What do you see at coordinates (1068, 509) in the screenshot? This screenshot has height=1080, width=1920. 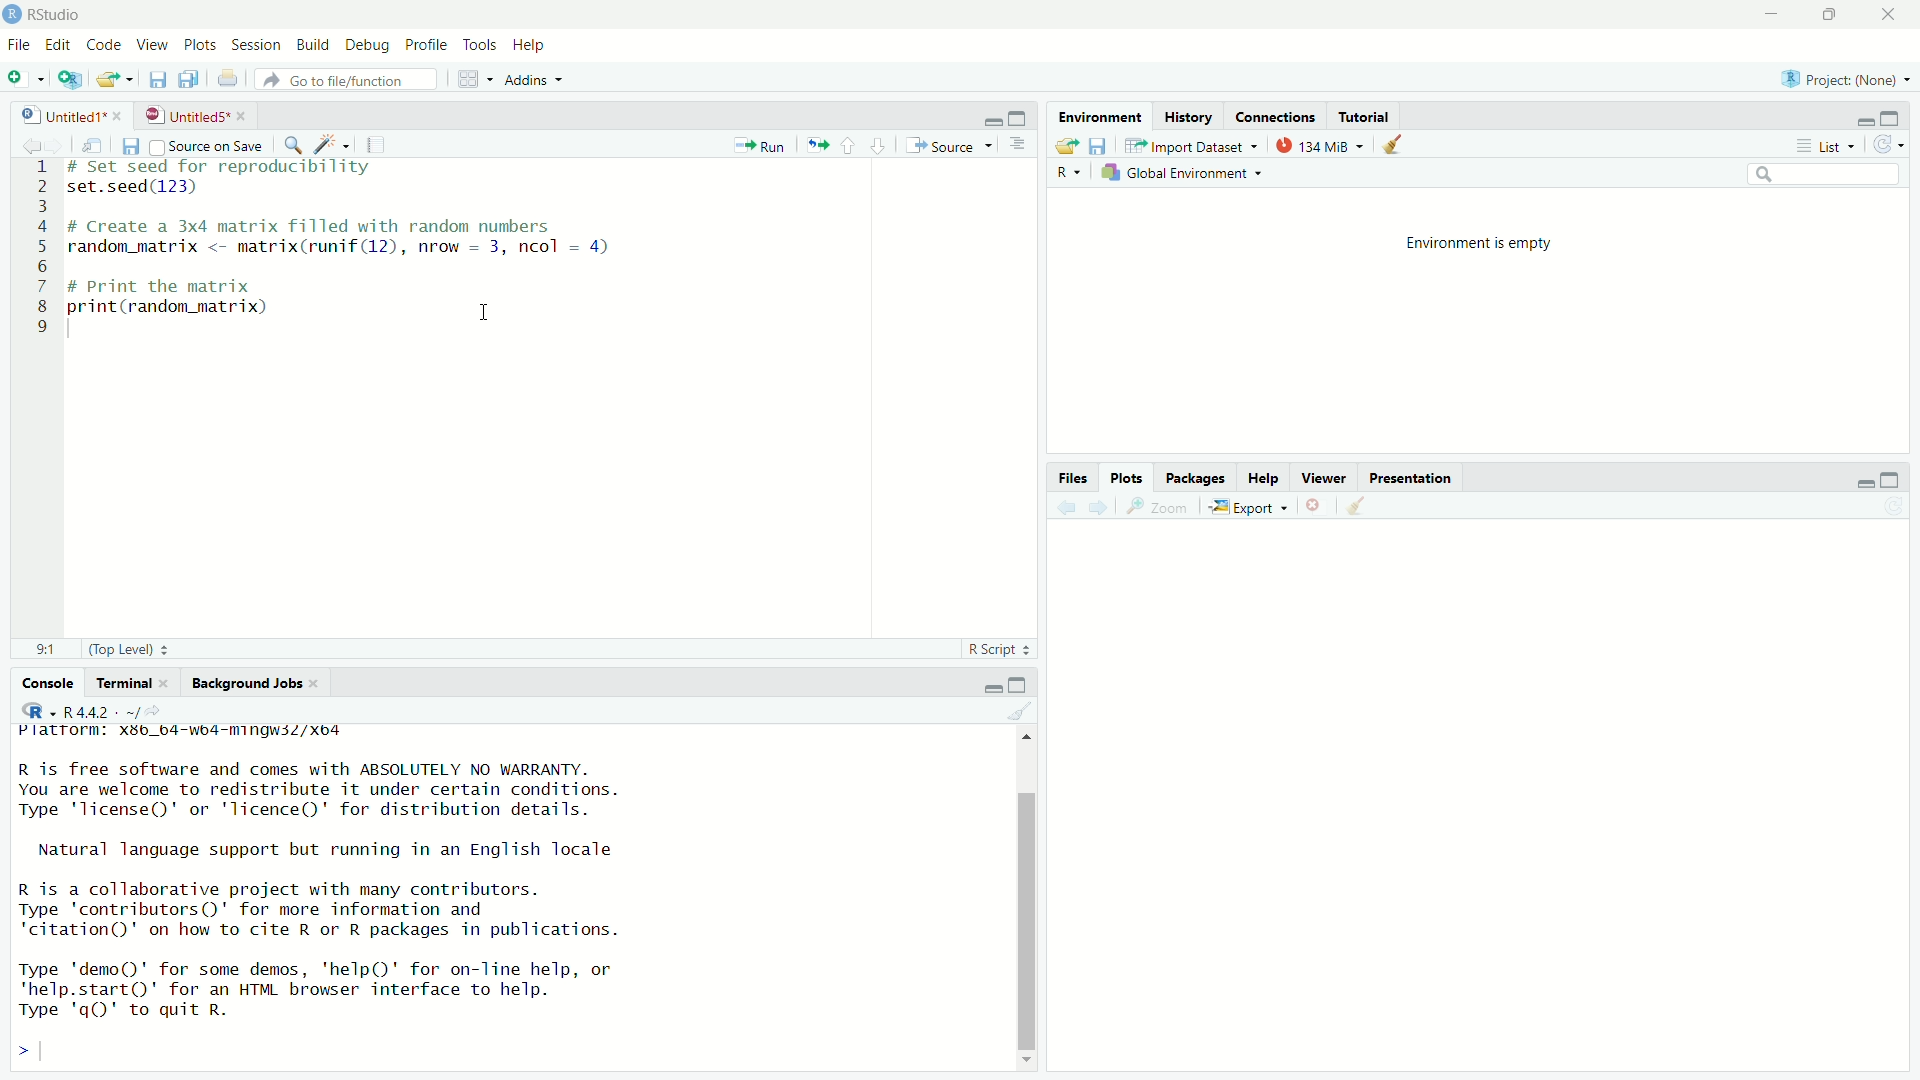 I see `back` at bounding box center [1068, 509].